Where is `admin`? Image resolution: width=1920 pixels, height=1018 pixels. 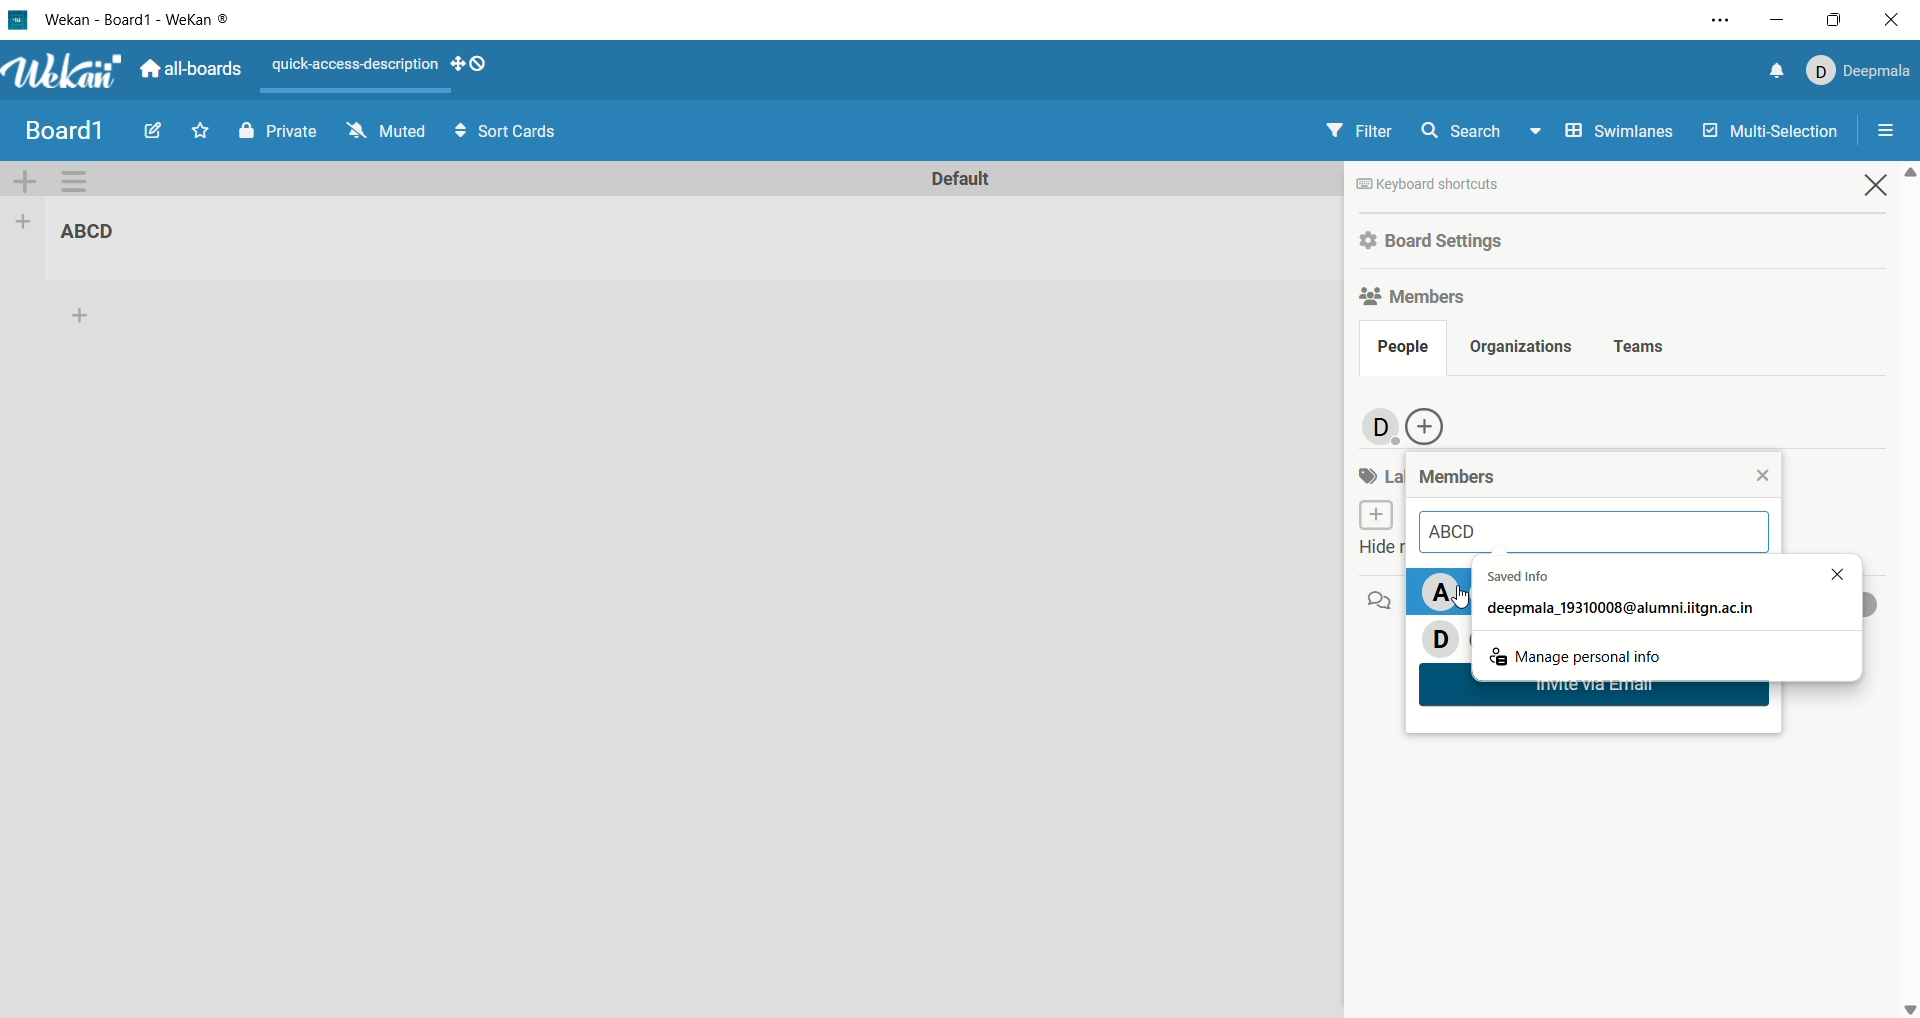
admin is located at coordinates (1376, 428).